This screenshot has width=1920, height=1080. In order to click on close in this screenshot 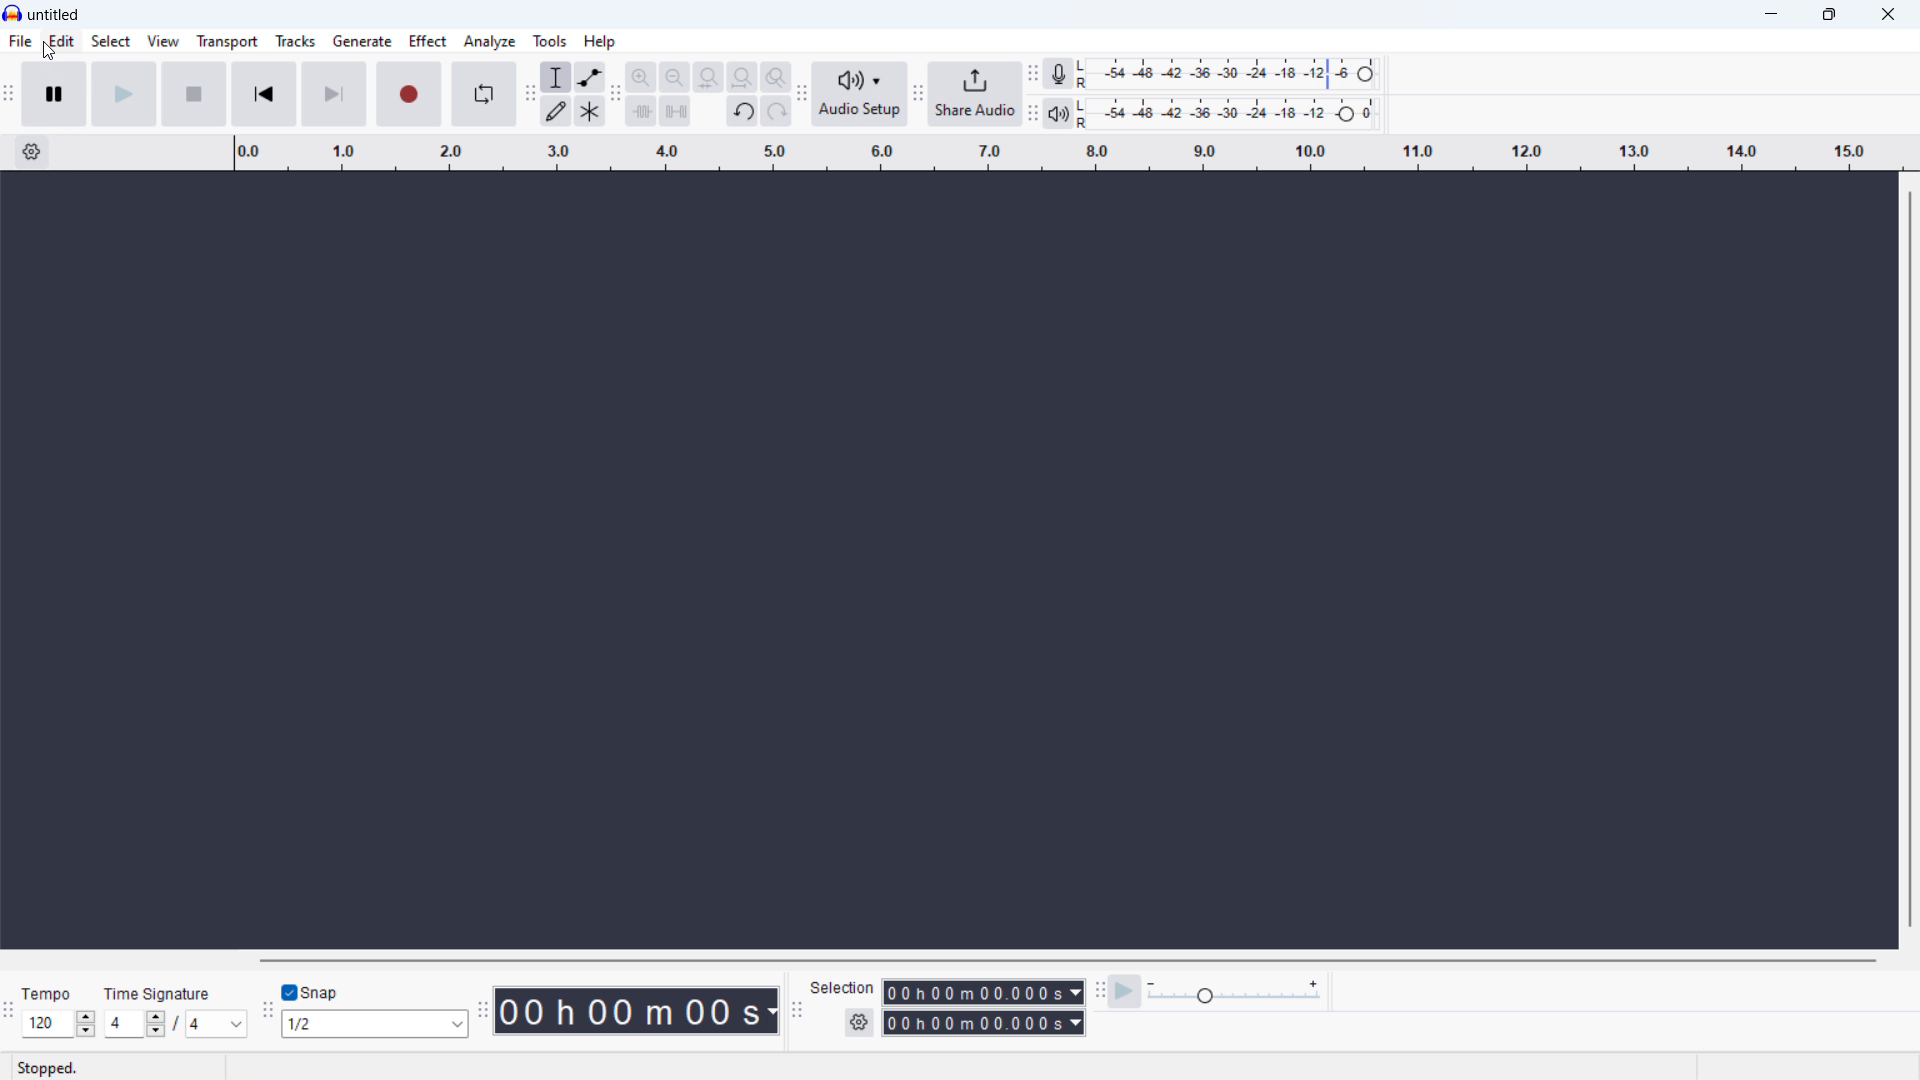, I will do `click(1889, 13)`.